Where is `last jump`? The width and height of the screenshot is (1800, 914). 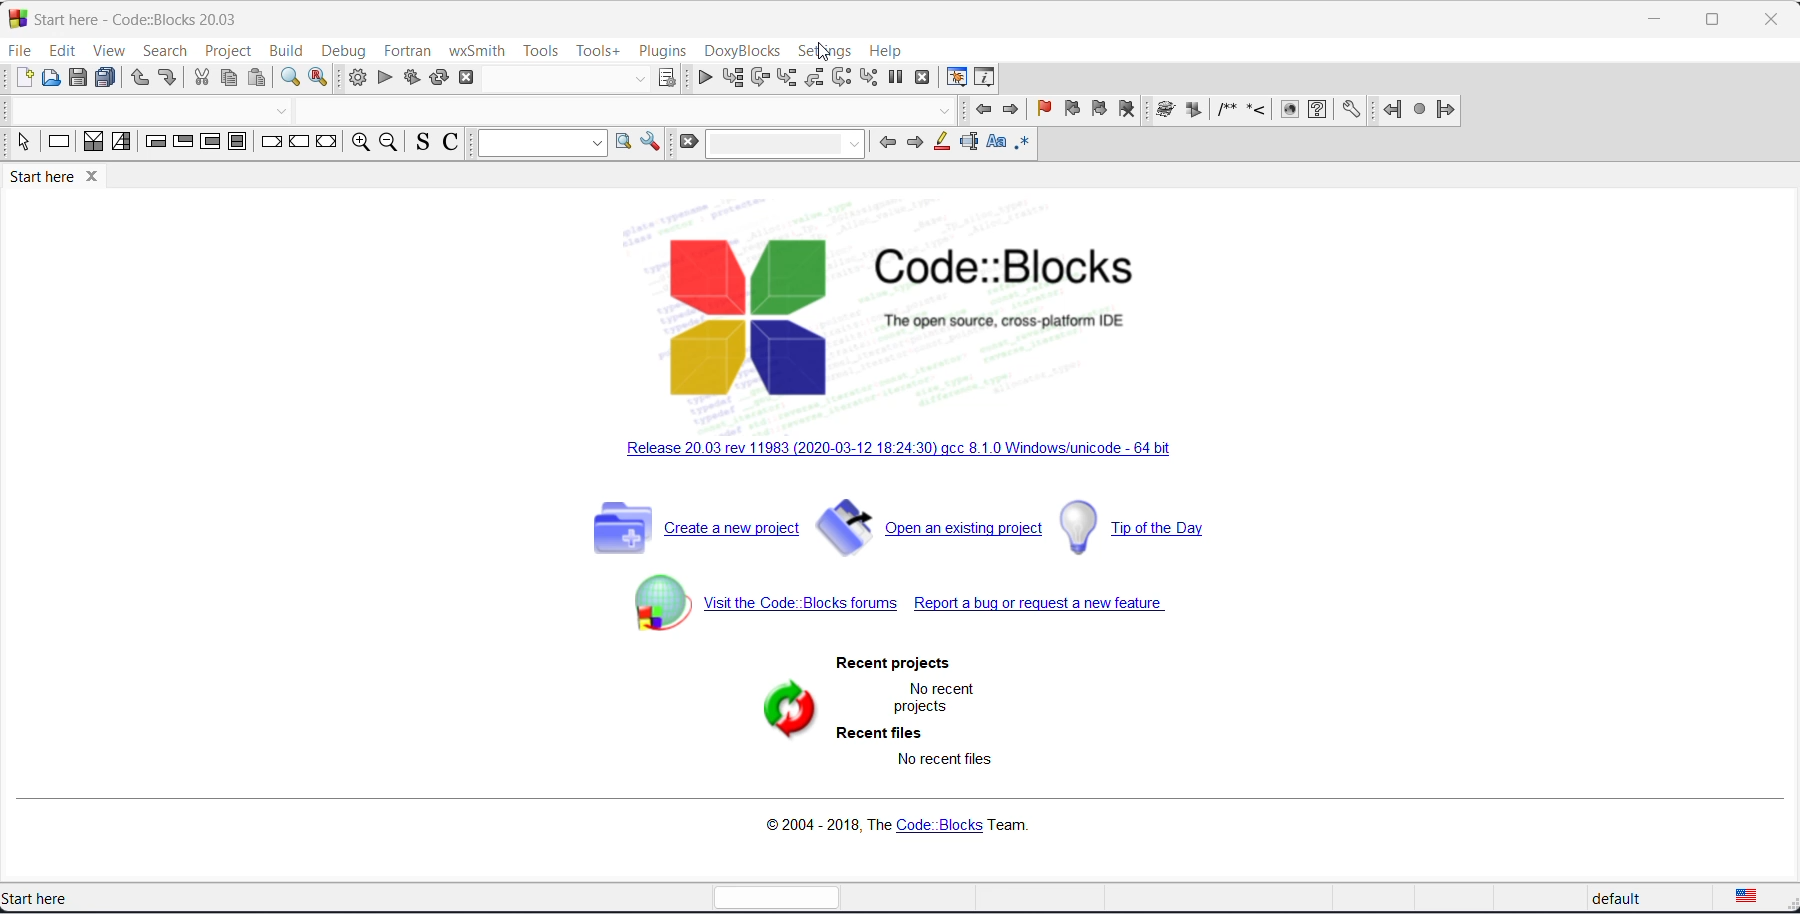
last jump is located at coordinates (1420, 110).